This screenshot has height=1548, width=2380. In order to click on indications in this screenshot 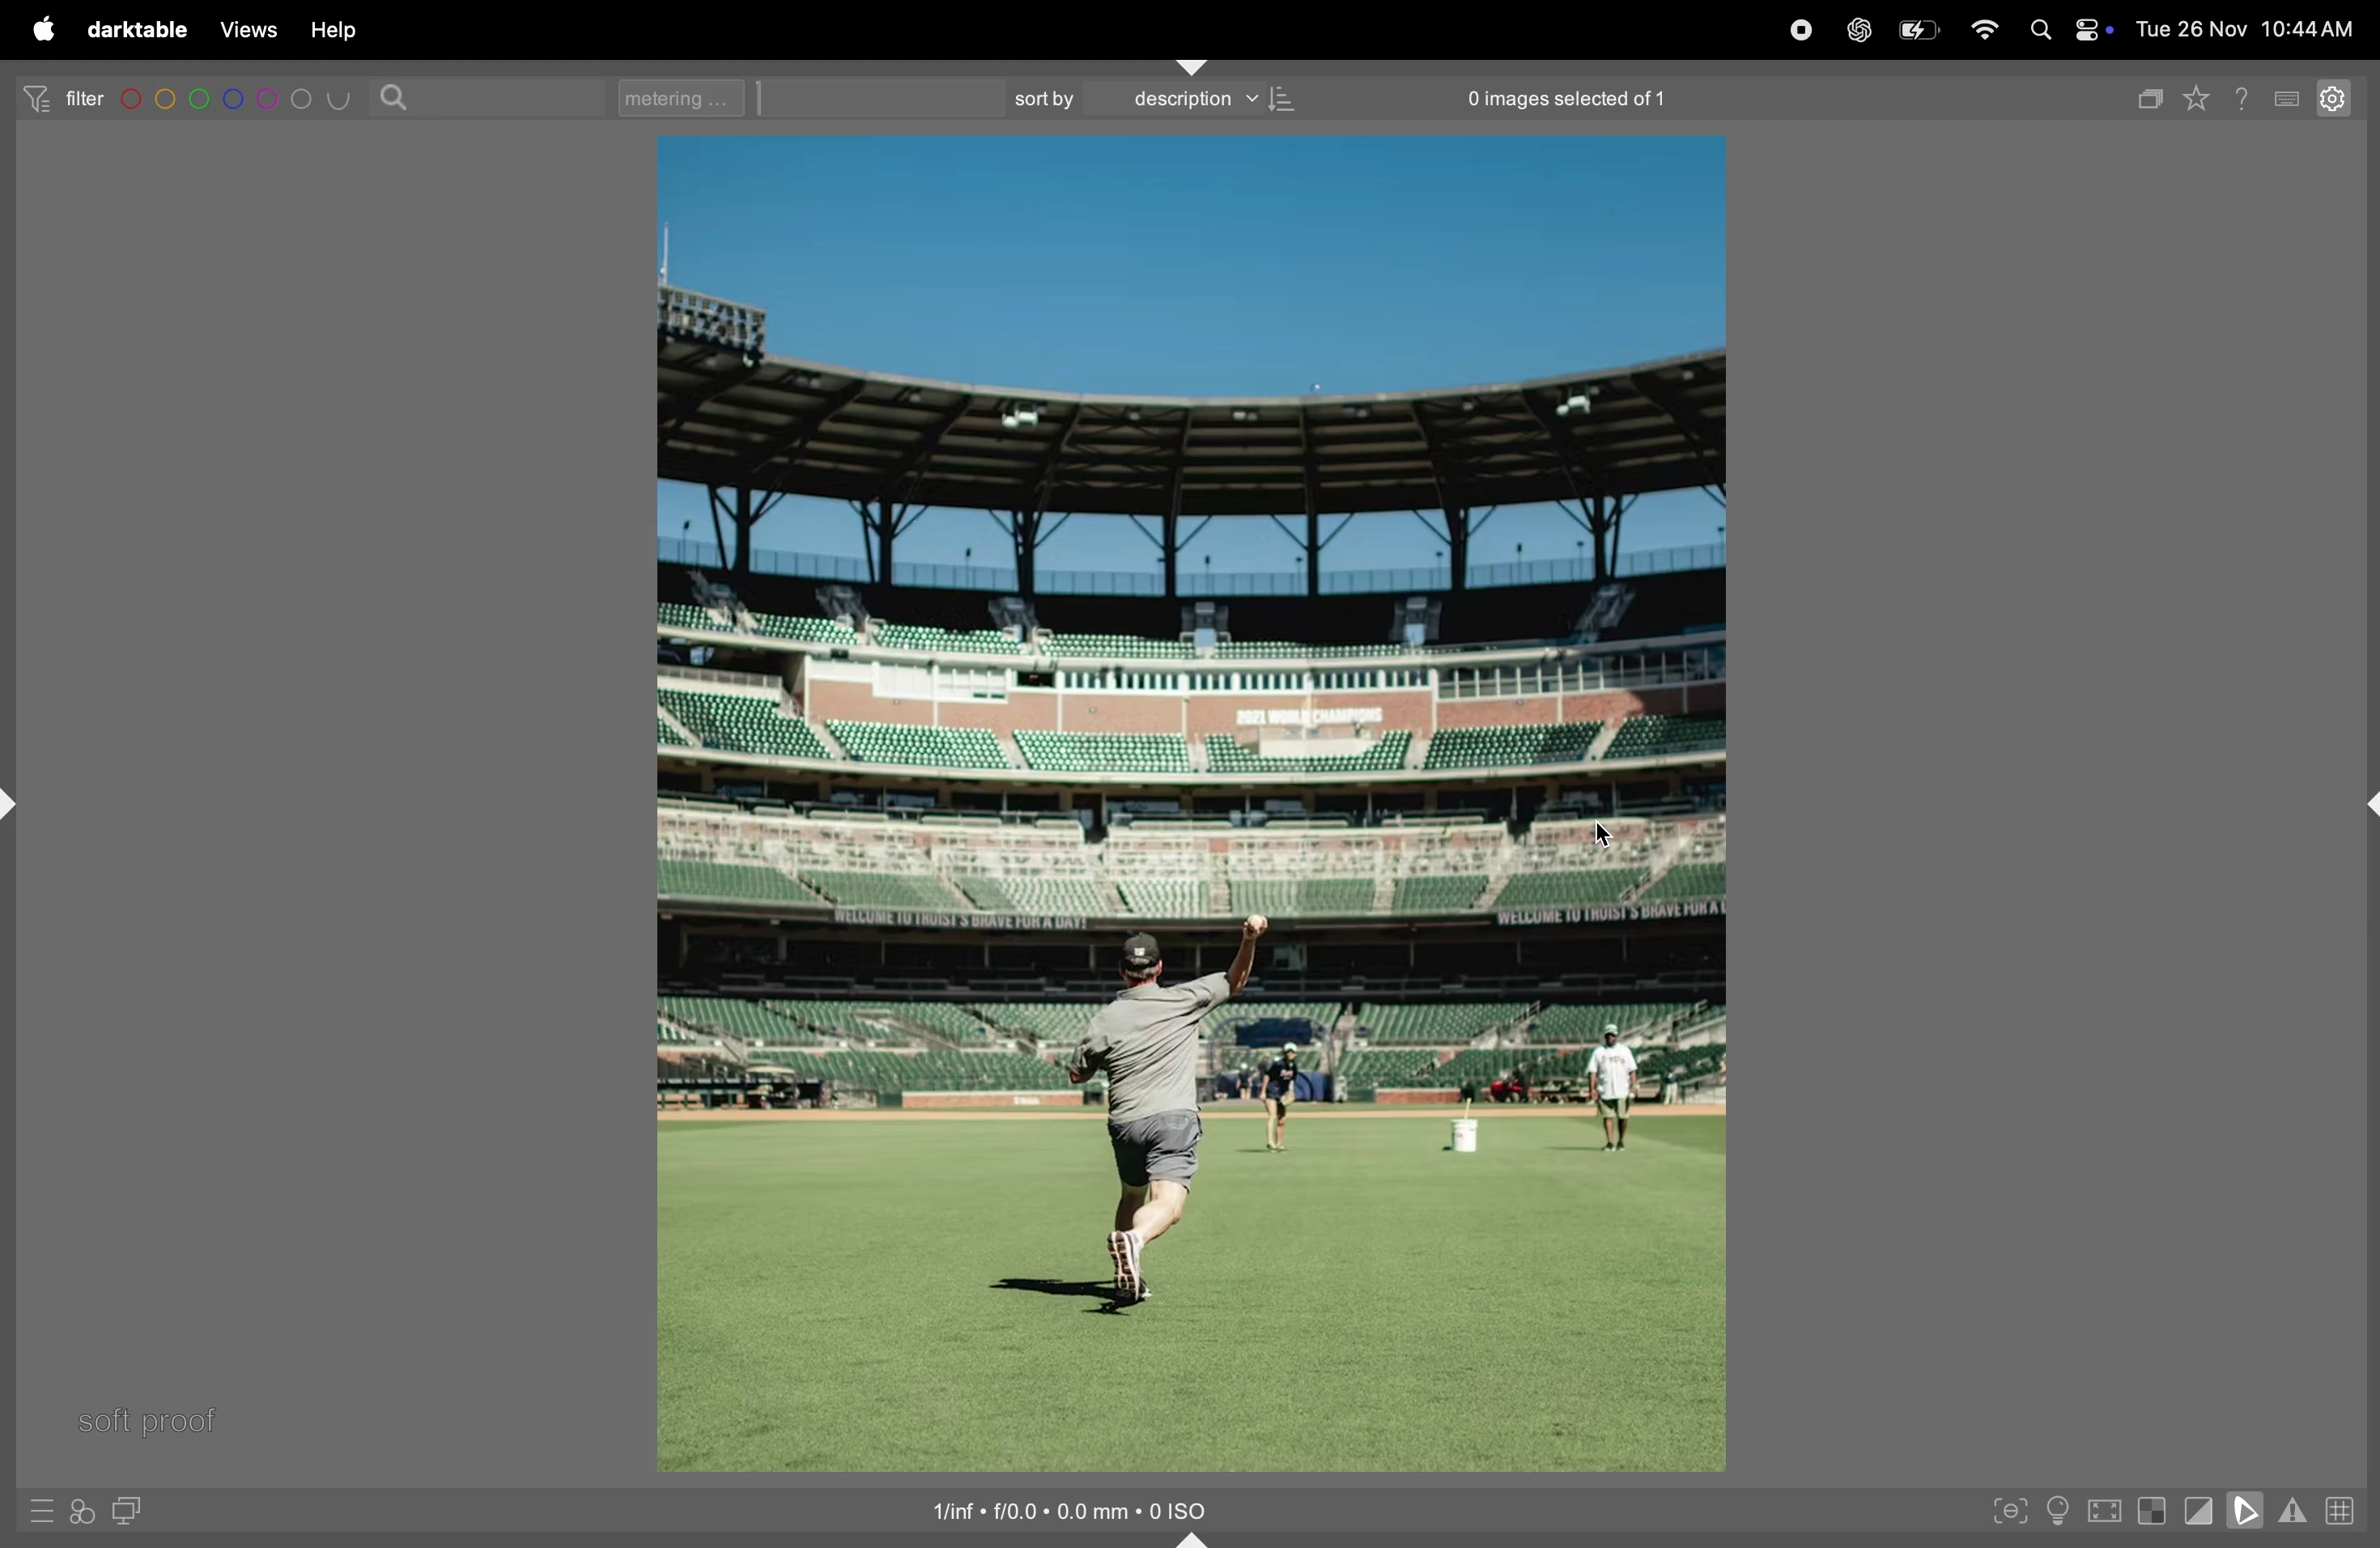, I will do `click(2293, 1509)`.